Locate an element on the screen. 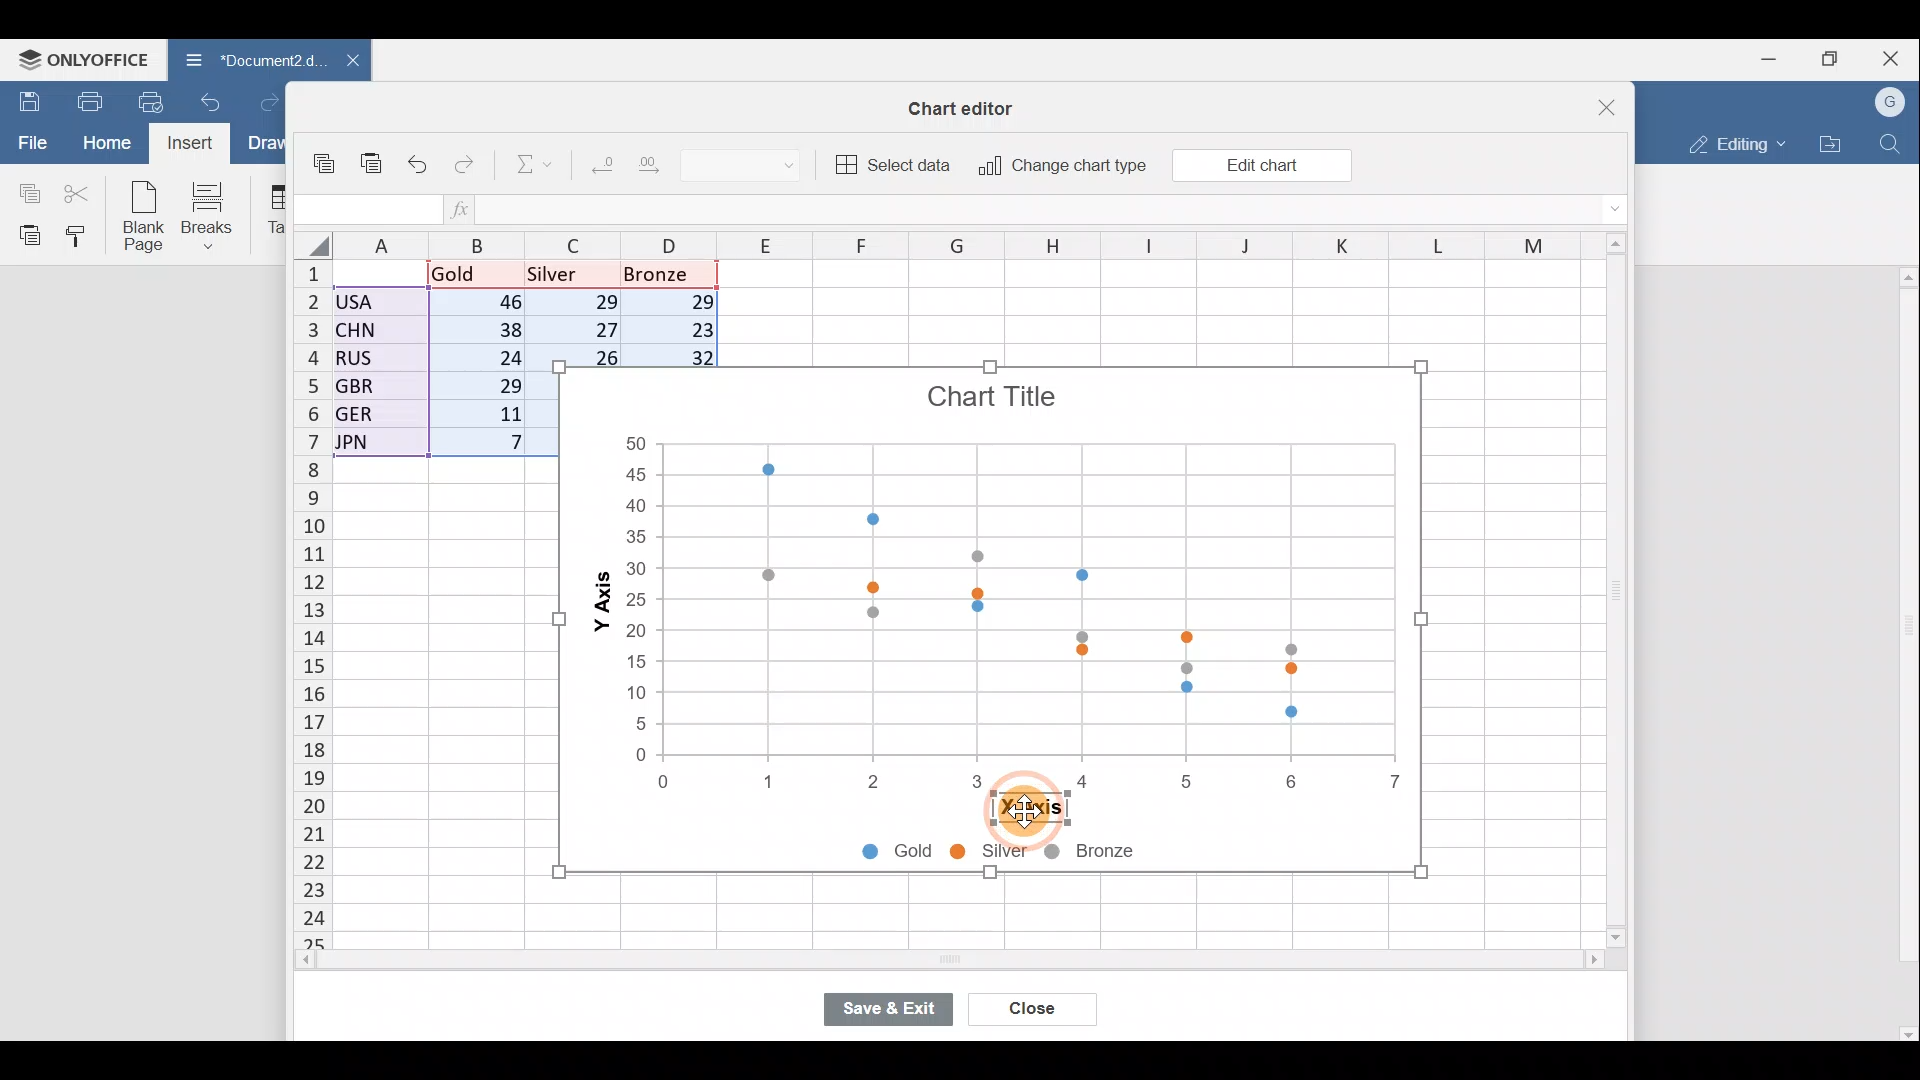 The width and height of the screenshot is (1920, 1080). Redo is located at coordinates (265, 101).